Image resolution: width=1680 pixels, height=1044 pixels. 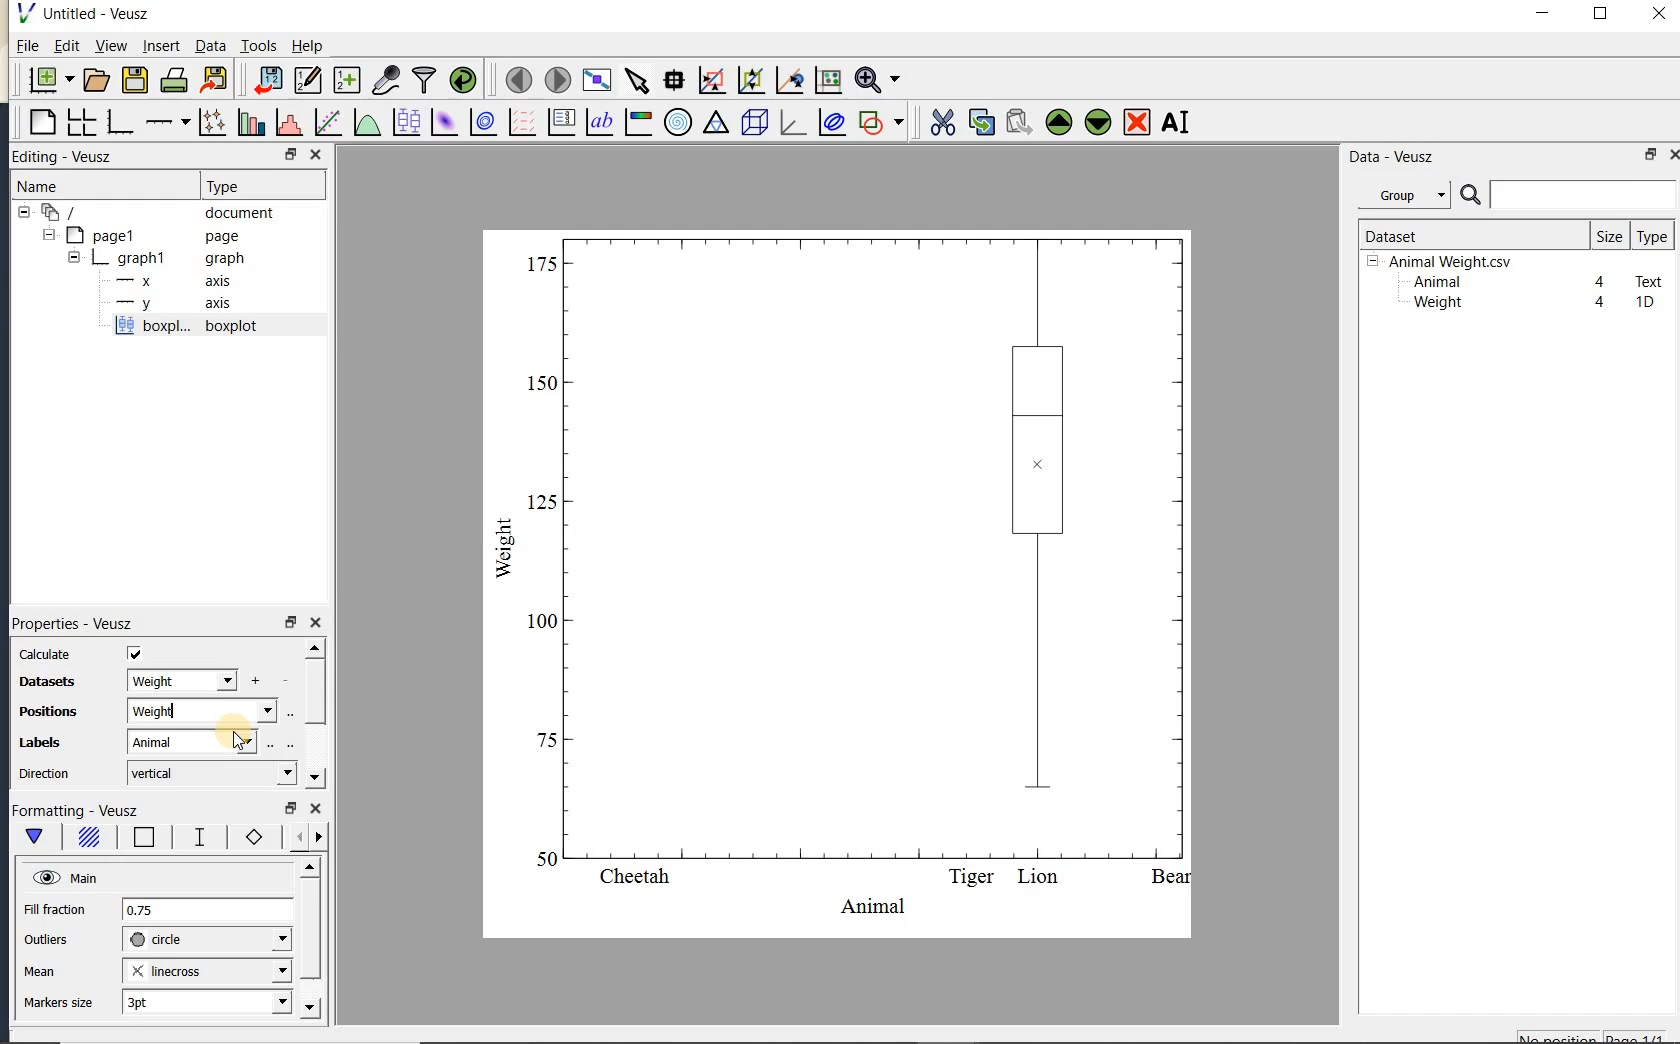 What do you see at coordinates (152, 213) in the screenshot?
I see `document` at bounding box center [152, 213].